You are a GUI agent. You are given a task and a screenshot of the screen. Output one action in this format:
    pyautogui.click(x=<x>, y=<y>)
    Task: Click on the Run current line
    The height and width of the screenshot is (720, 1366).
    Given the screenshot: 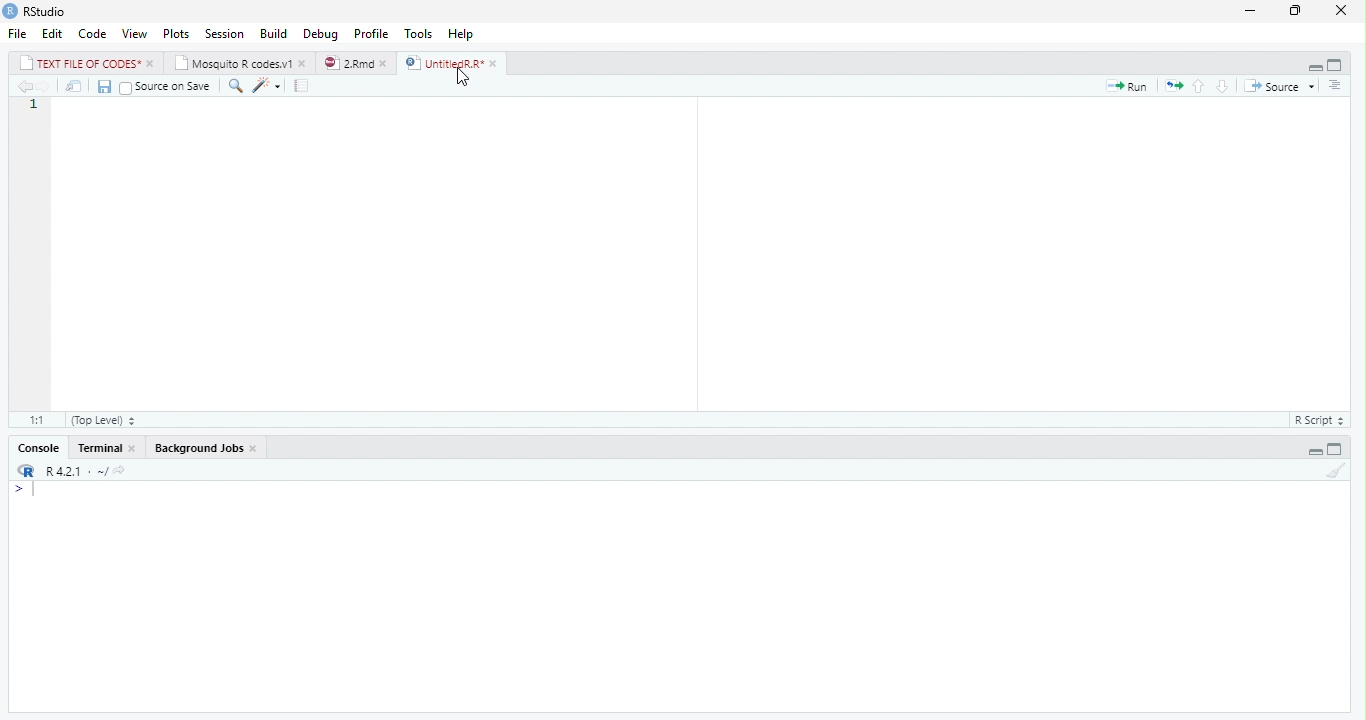 What is the action you would take?
    pyautogui.click(x=1128, y=86)
    